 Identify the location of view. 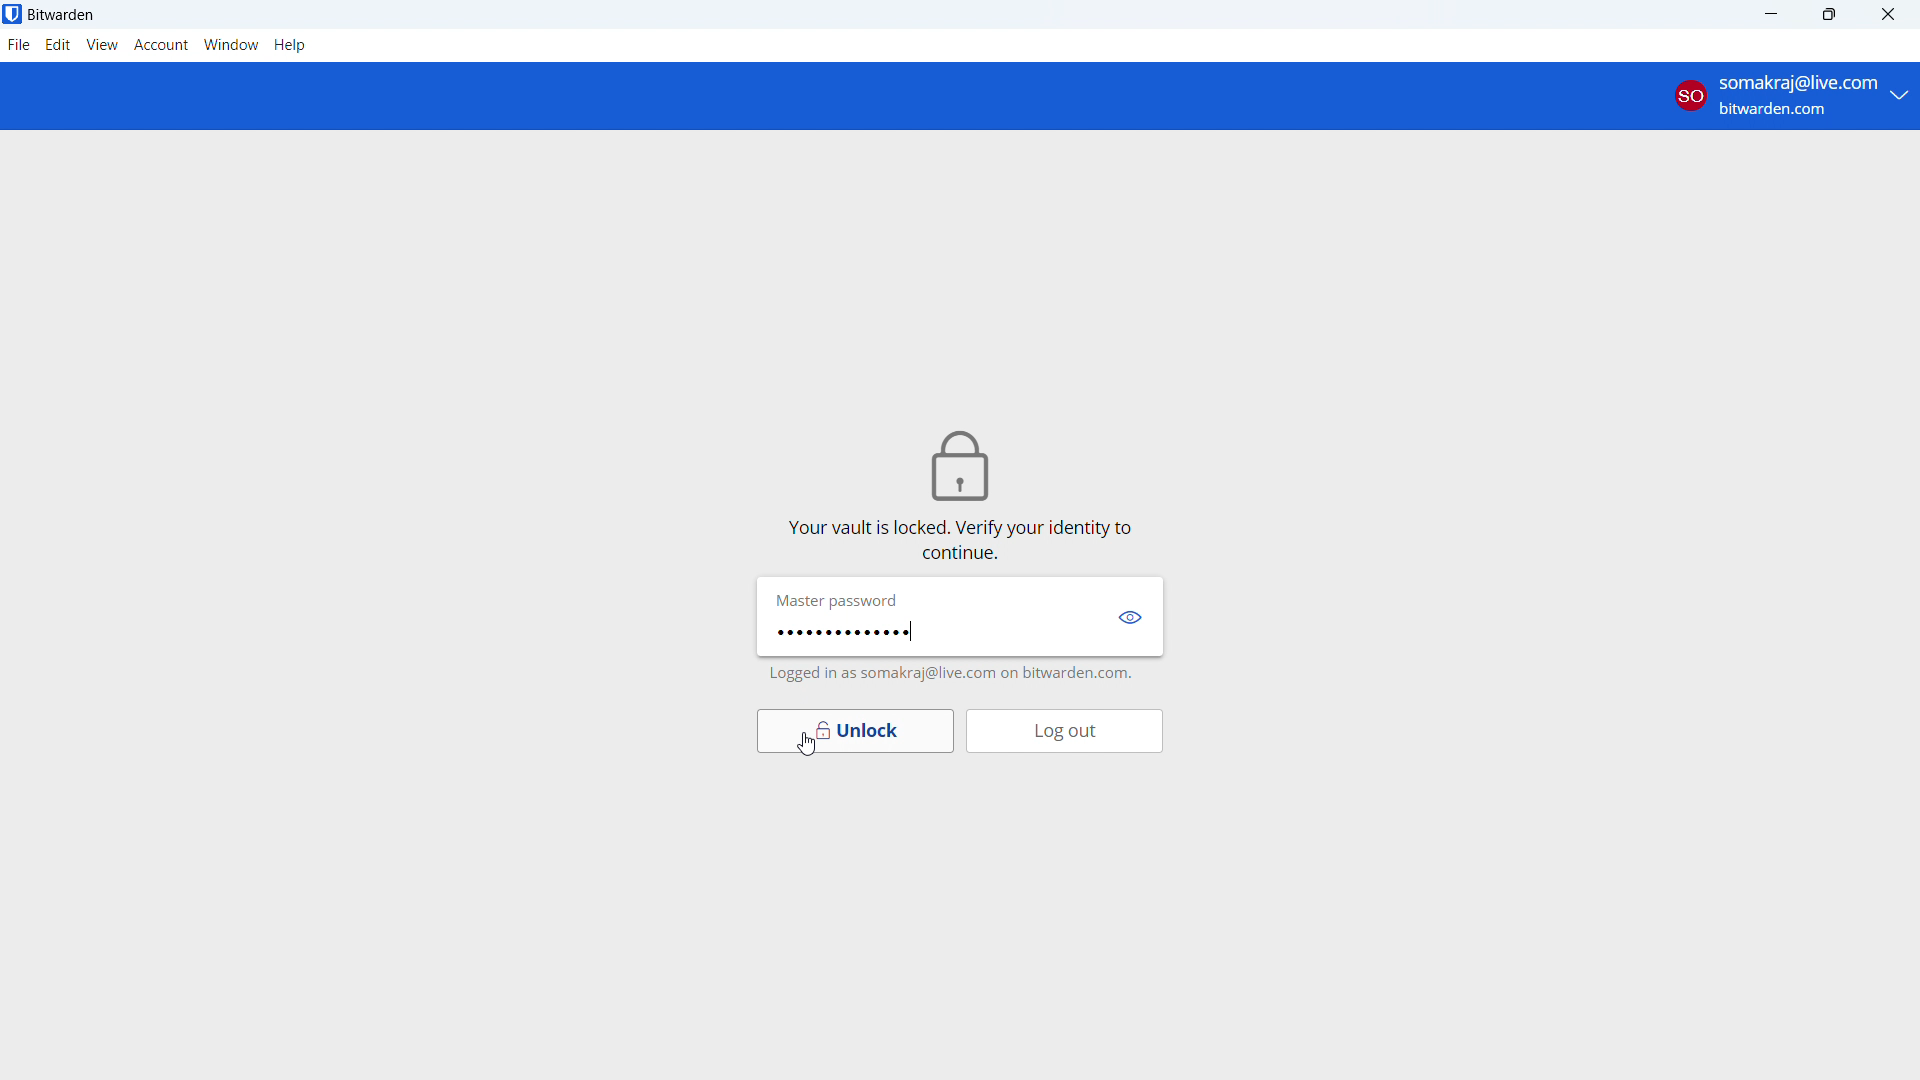
(101, 45).